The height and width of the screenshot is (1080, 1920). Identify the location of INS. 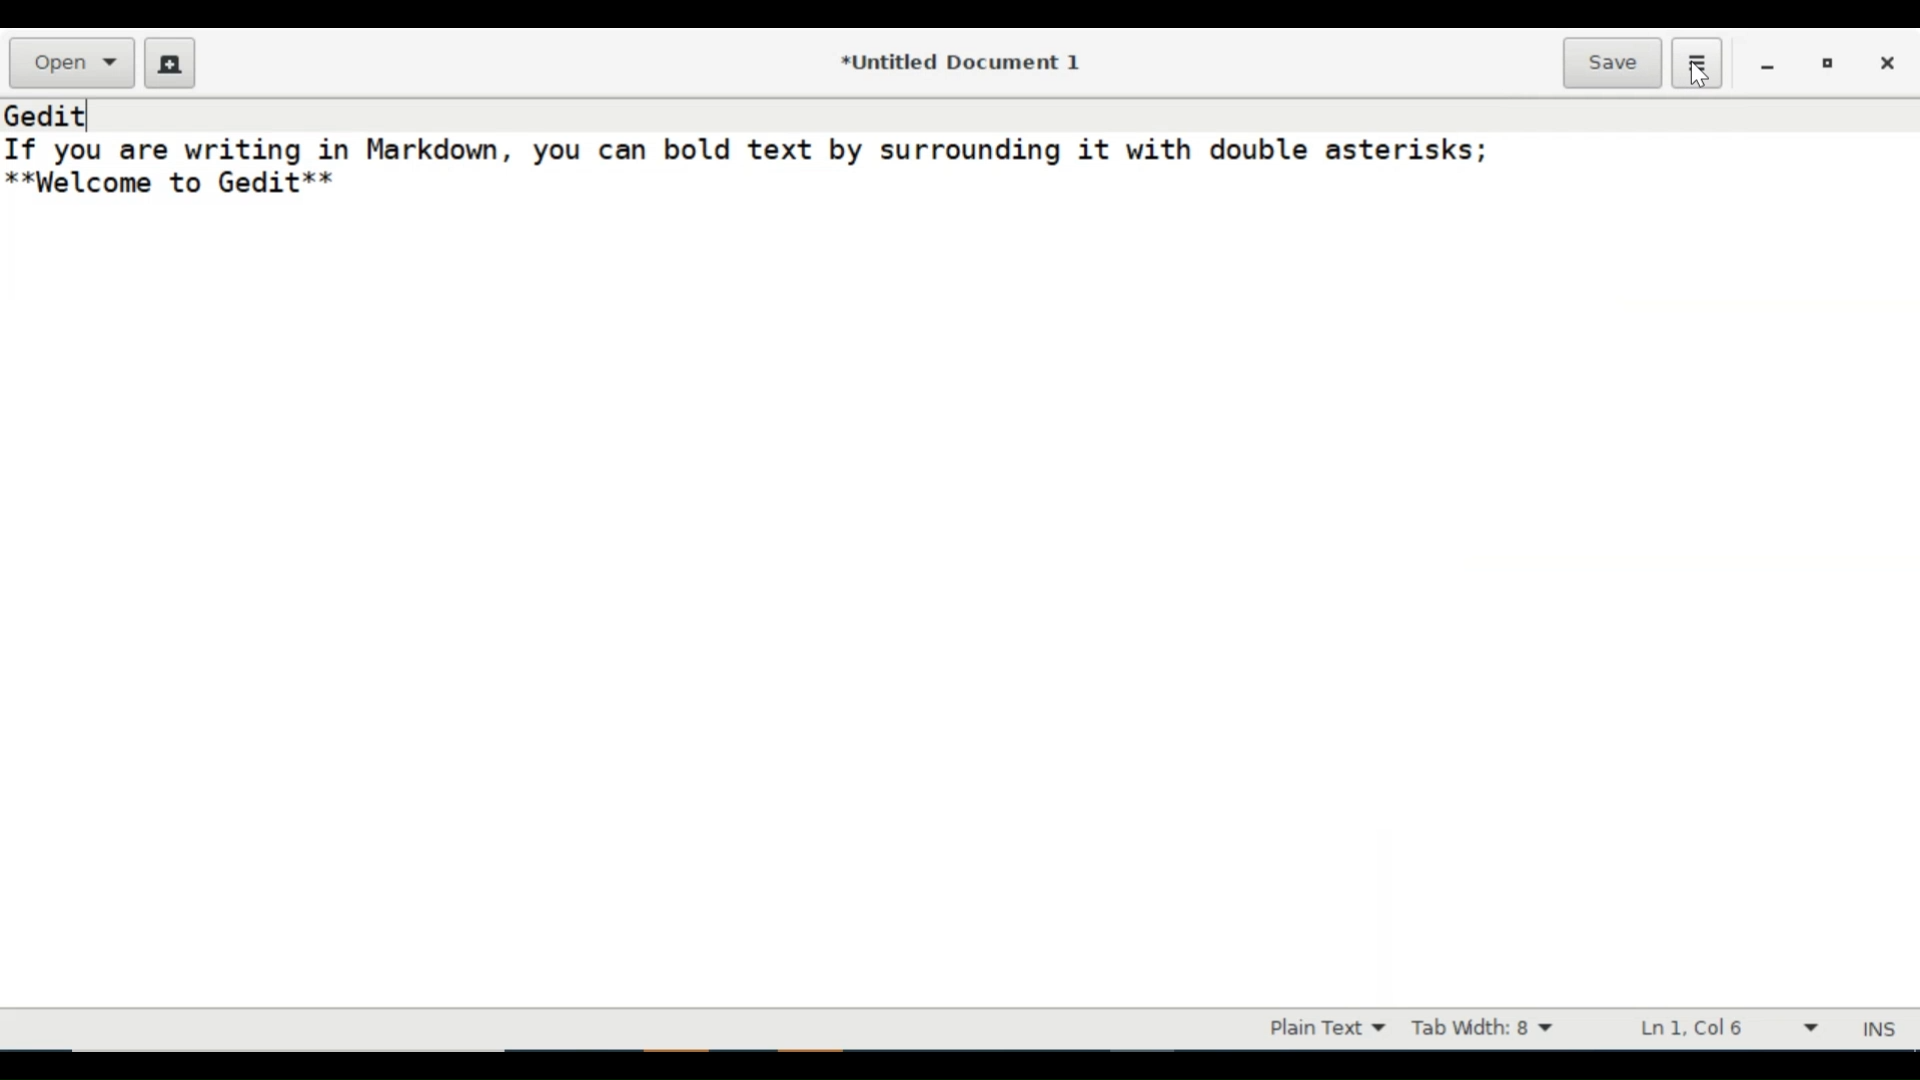
(1883, 1028).